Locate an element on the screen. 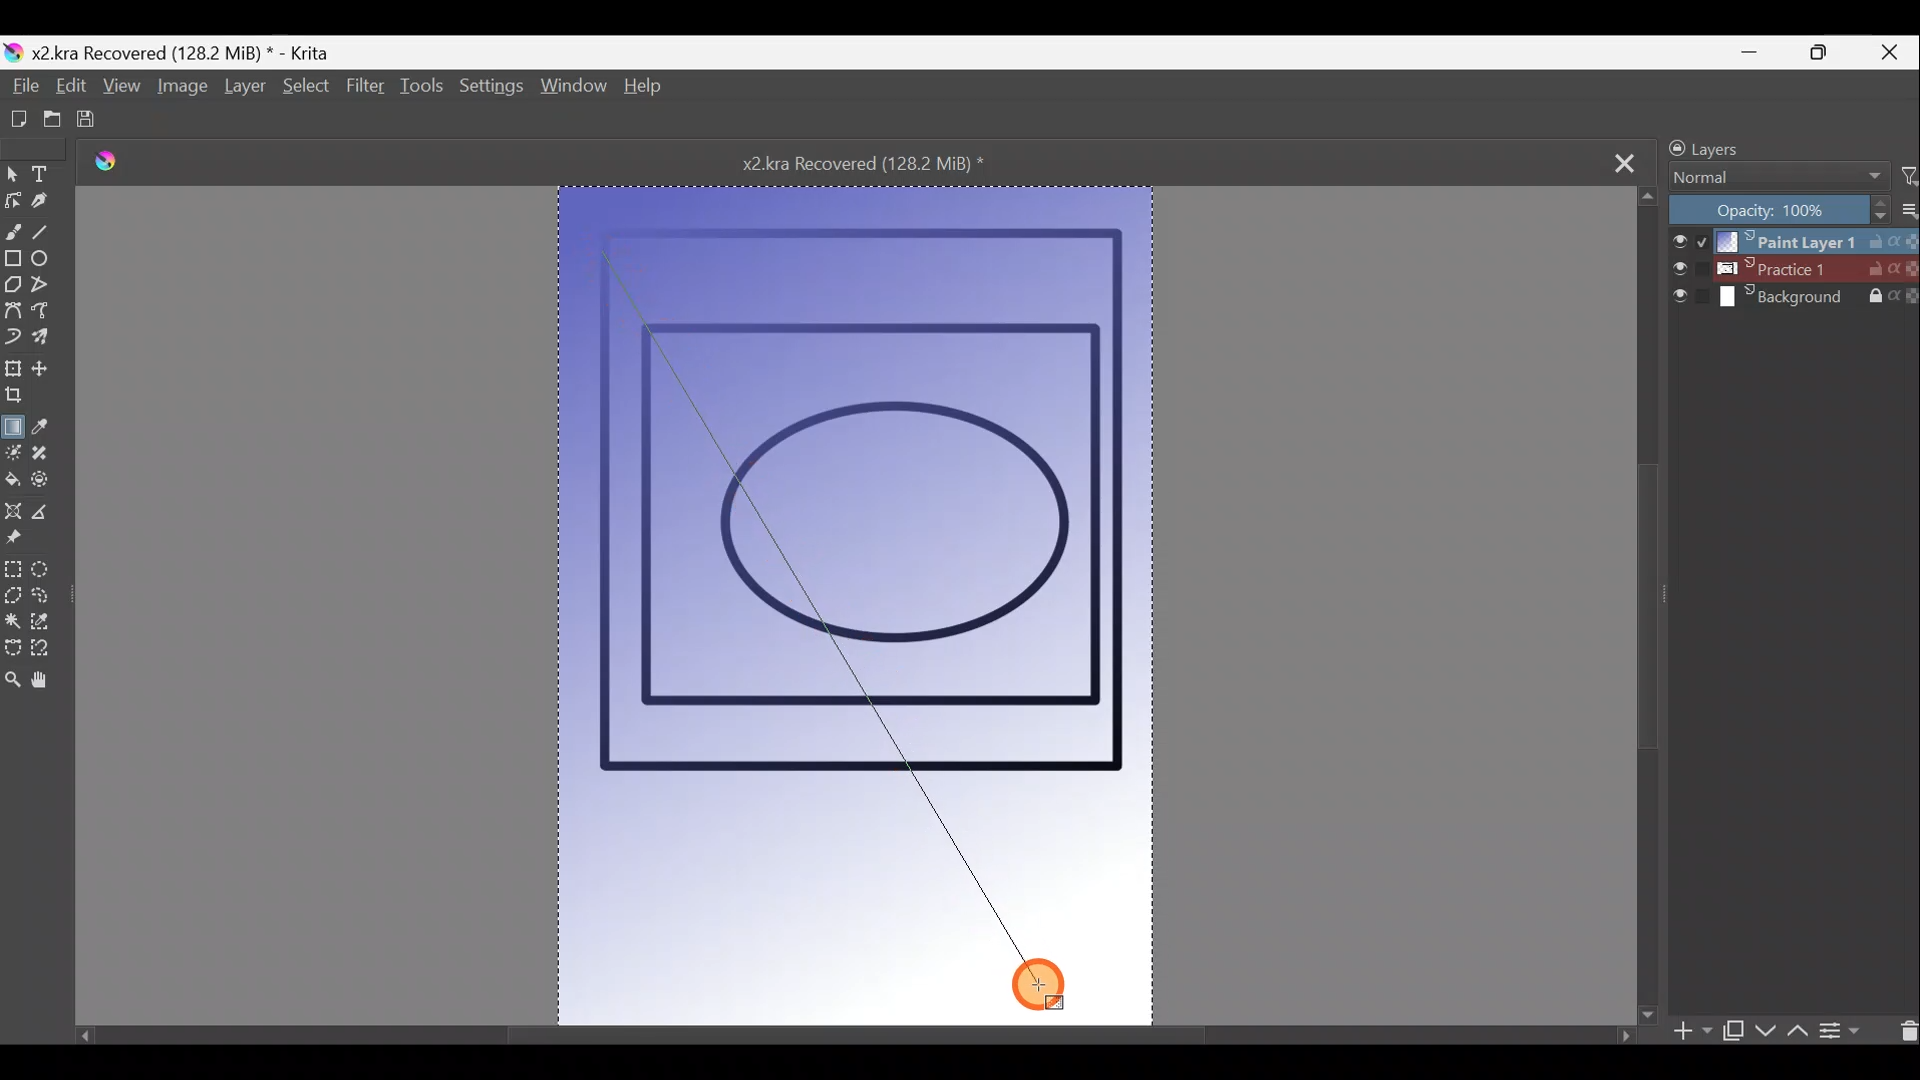 The image size is (1920, 1080). Calligraphy is located at coordinates (40, 207).